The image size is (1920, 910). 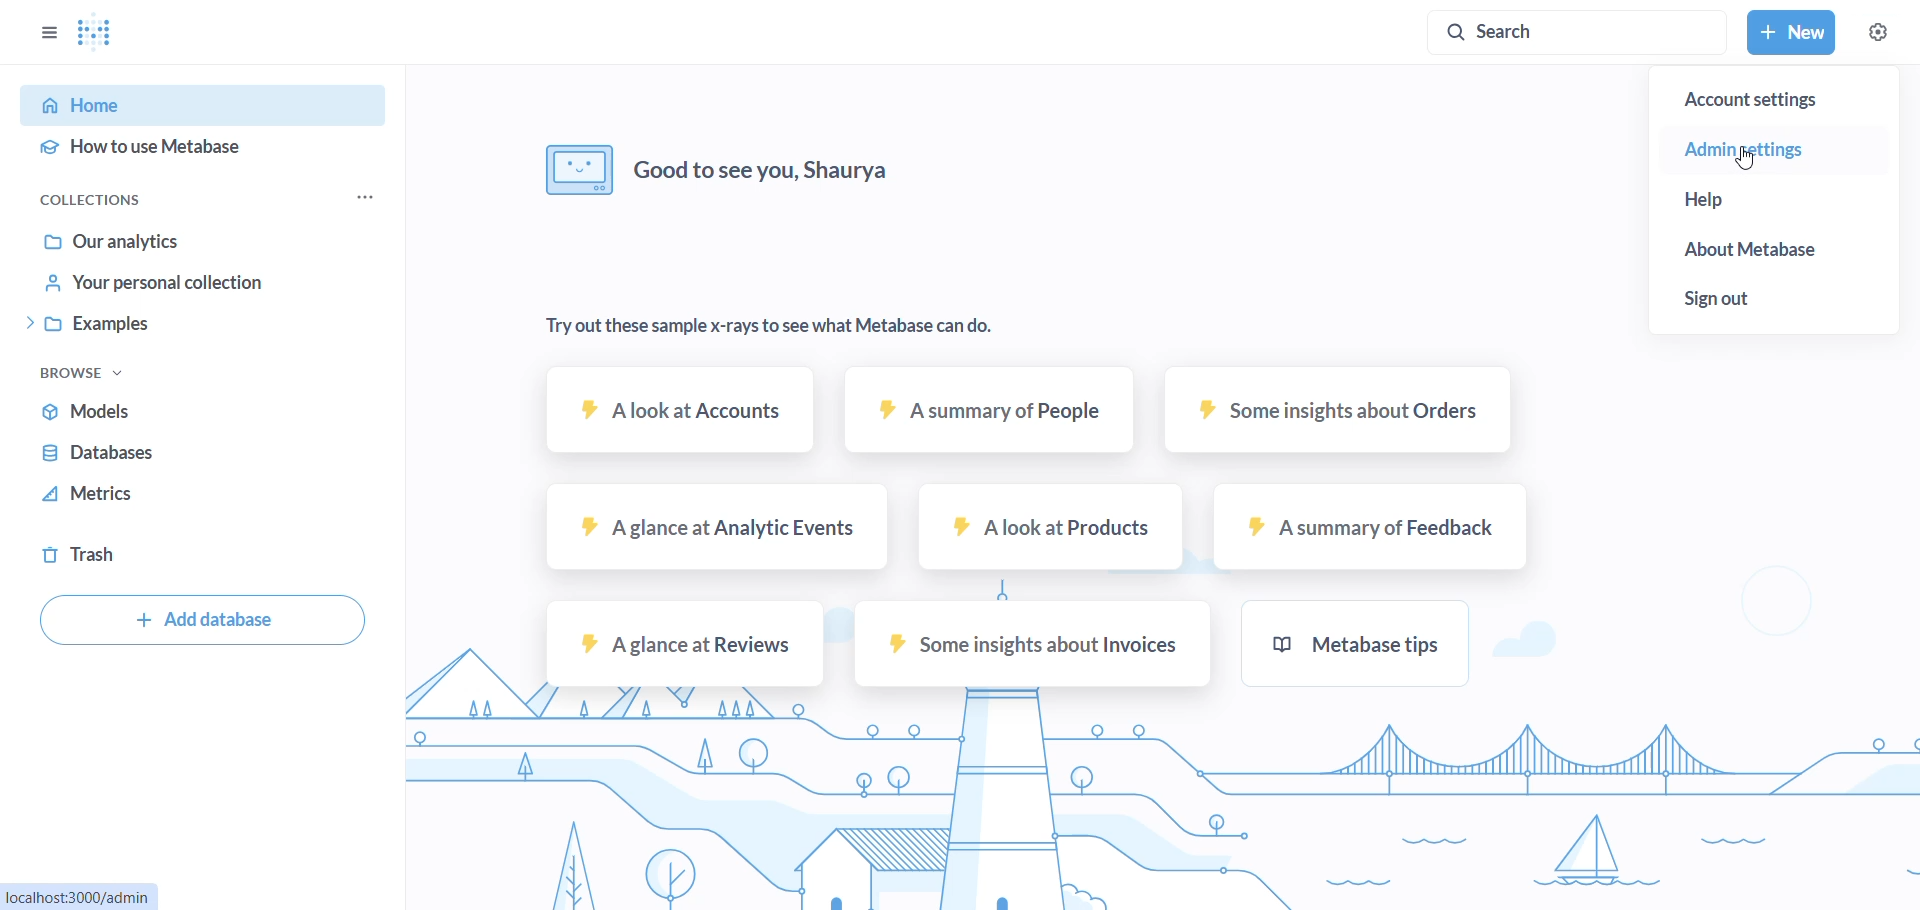 I want to click on about metabase, so click(x=1762, y=249).